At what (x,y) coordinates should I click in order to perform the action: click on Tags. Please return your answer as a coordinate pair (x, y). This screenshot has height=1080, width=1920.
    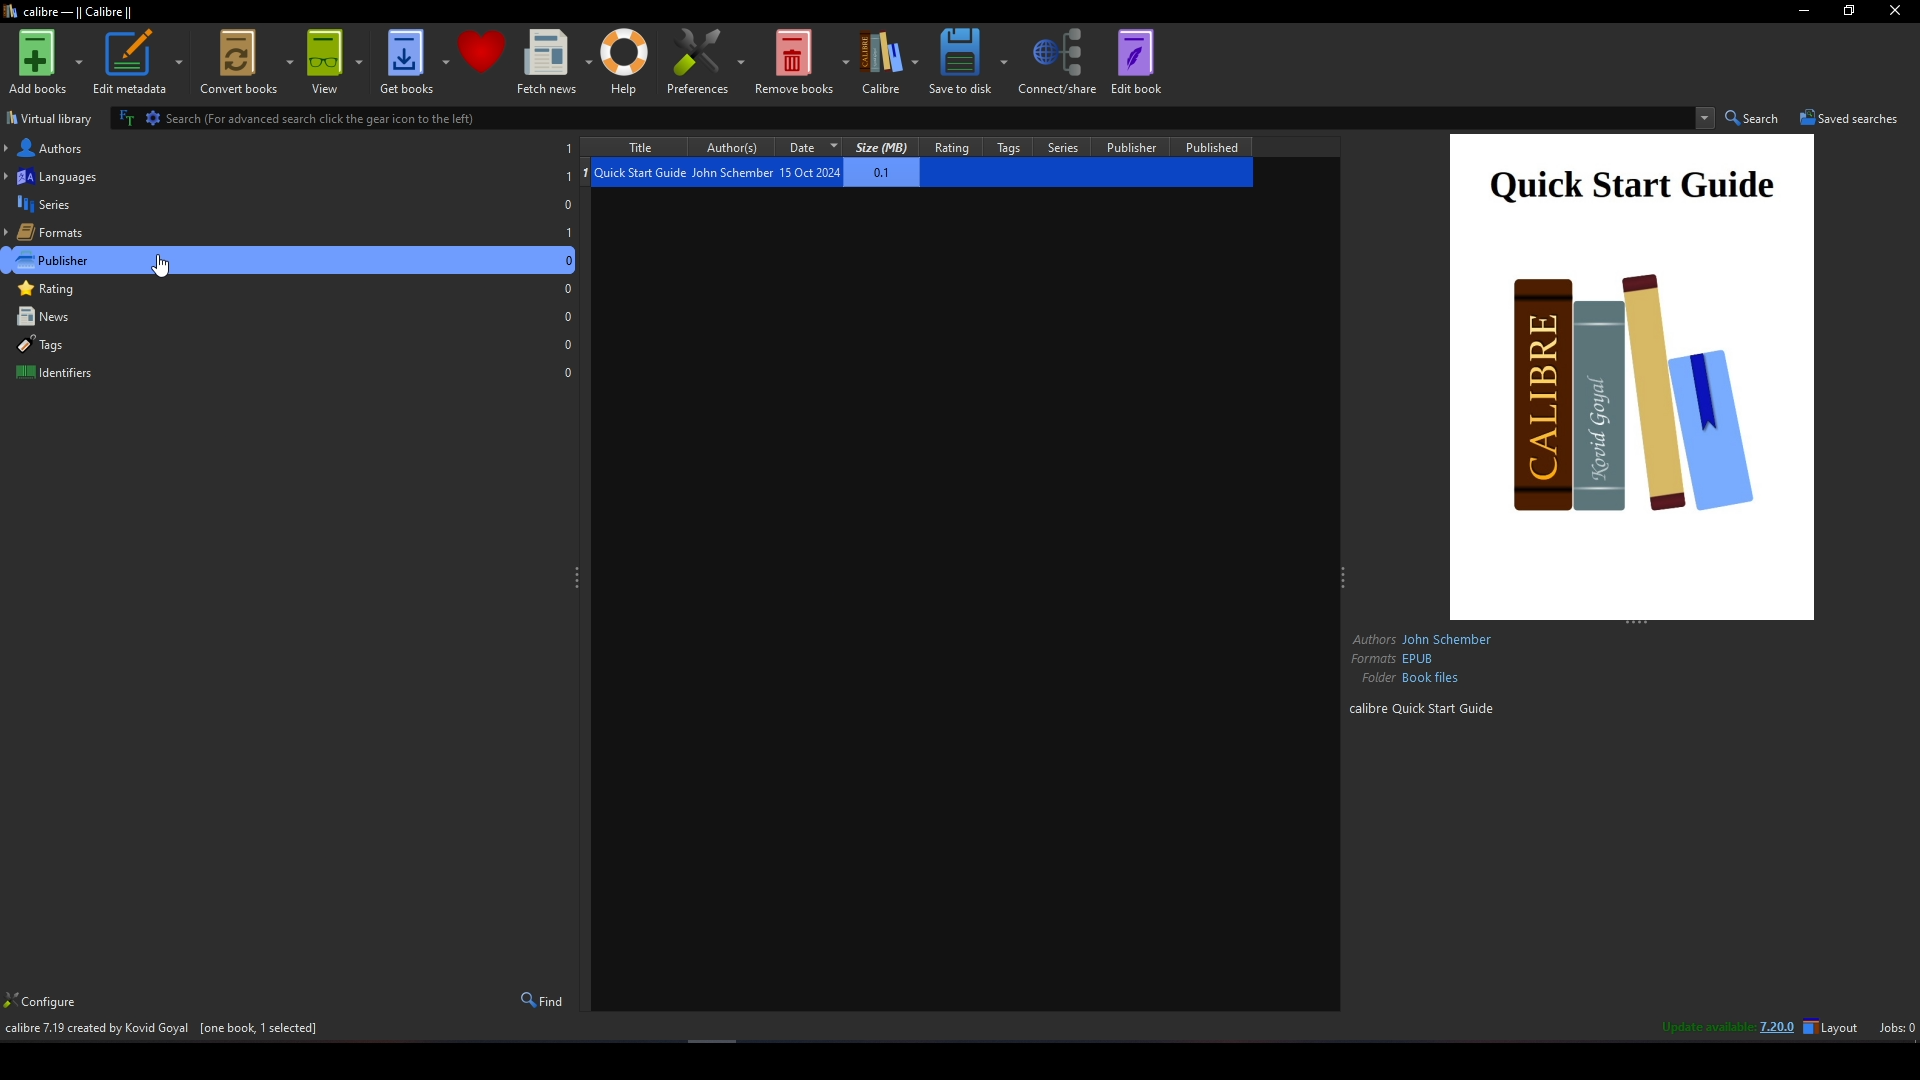
    Looking at the image, I should click on (1011, 147).